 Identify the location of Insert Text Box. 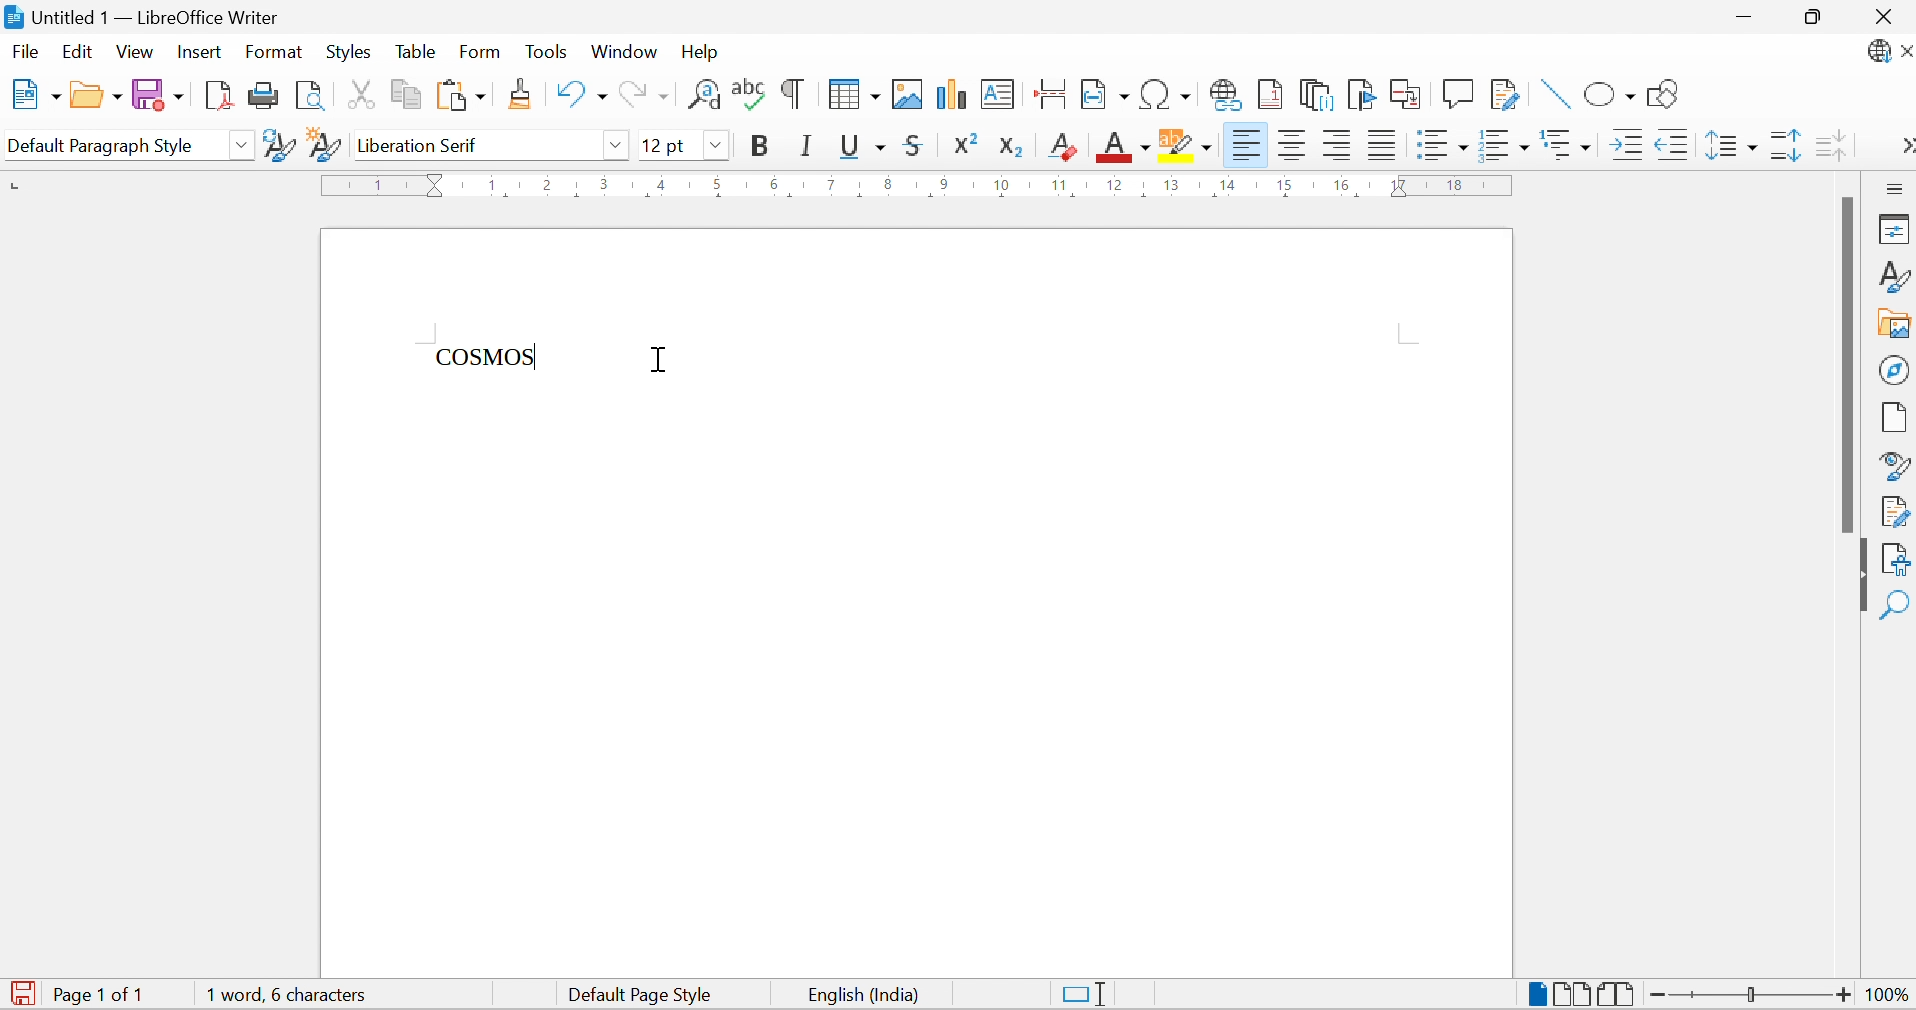
(998, 93).